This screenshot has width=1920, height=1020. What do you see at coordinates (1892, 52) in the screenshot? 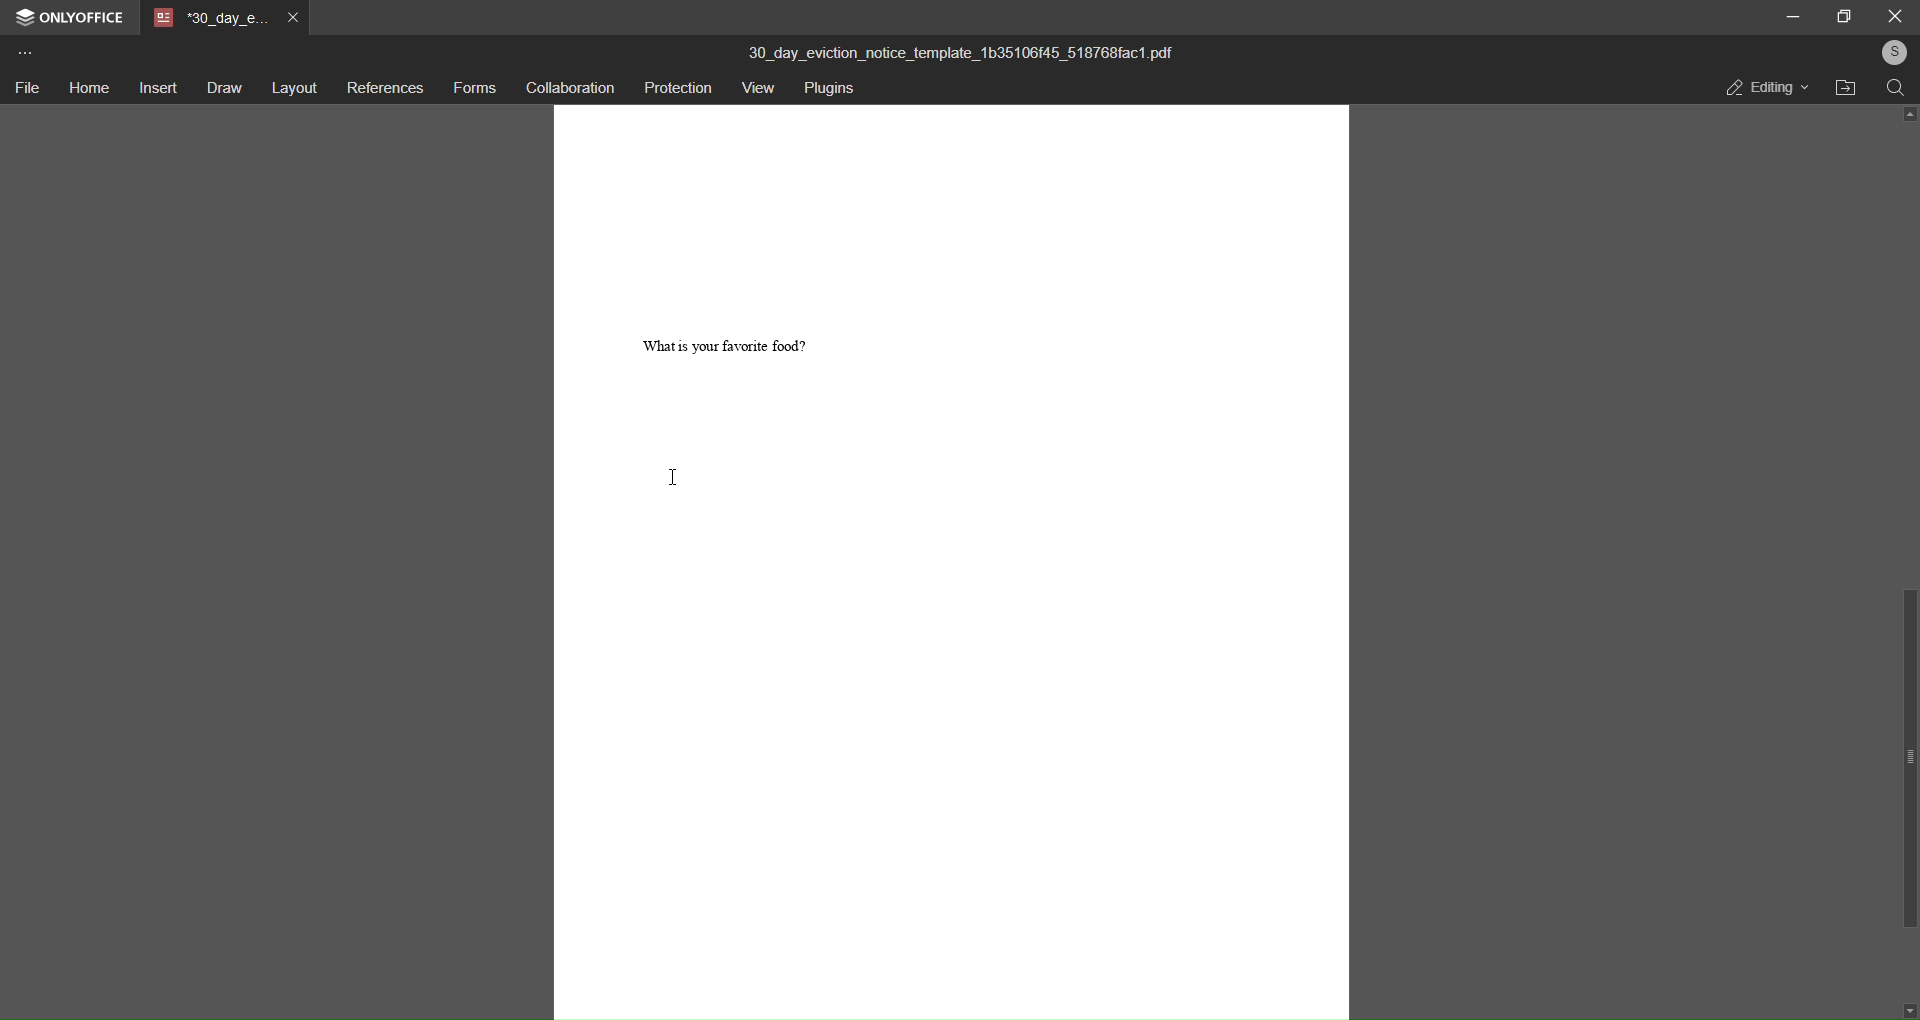
I see `user` at bounding box center [1892, 52].